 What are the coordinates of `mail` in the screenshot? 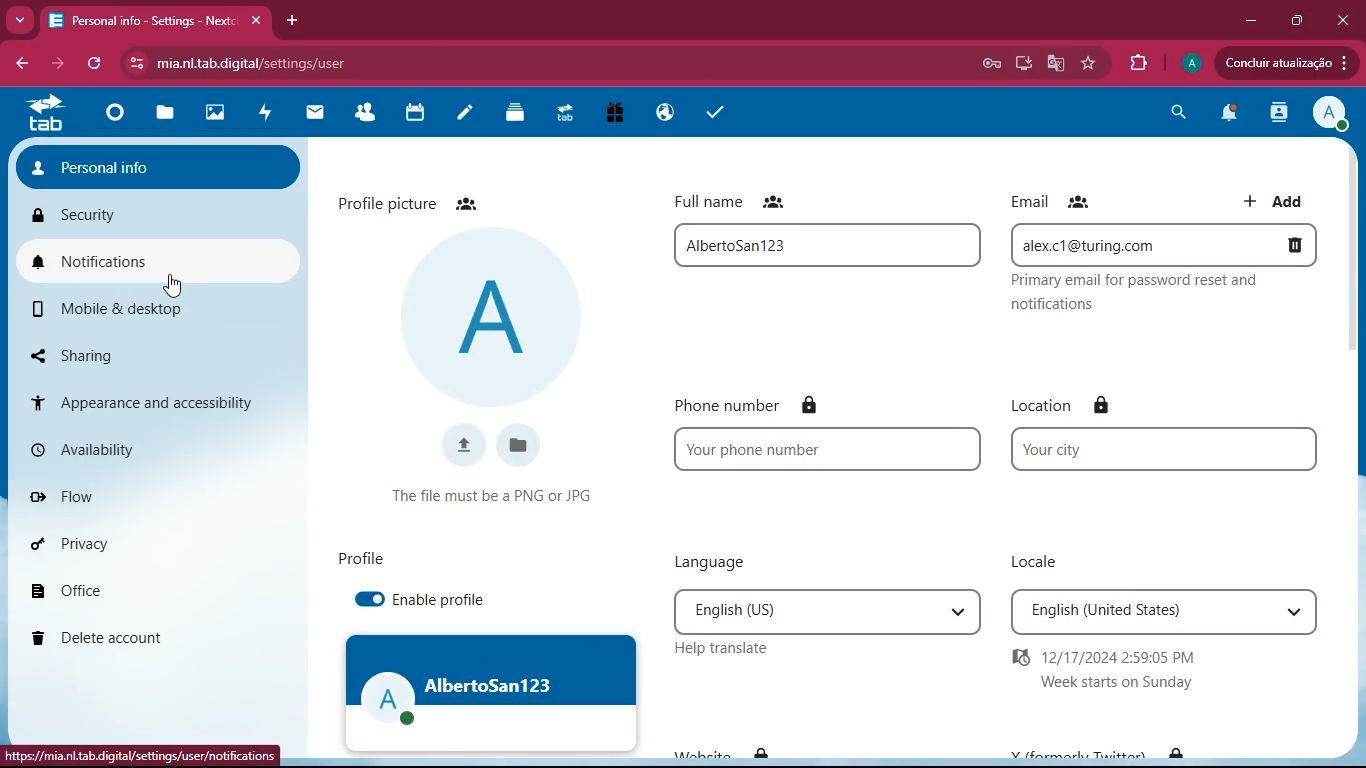 It's located at (312, 116).